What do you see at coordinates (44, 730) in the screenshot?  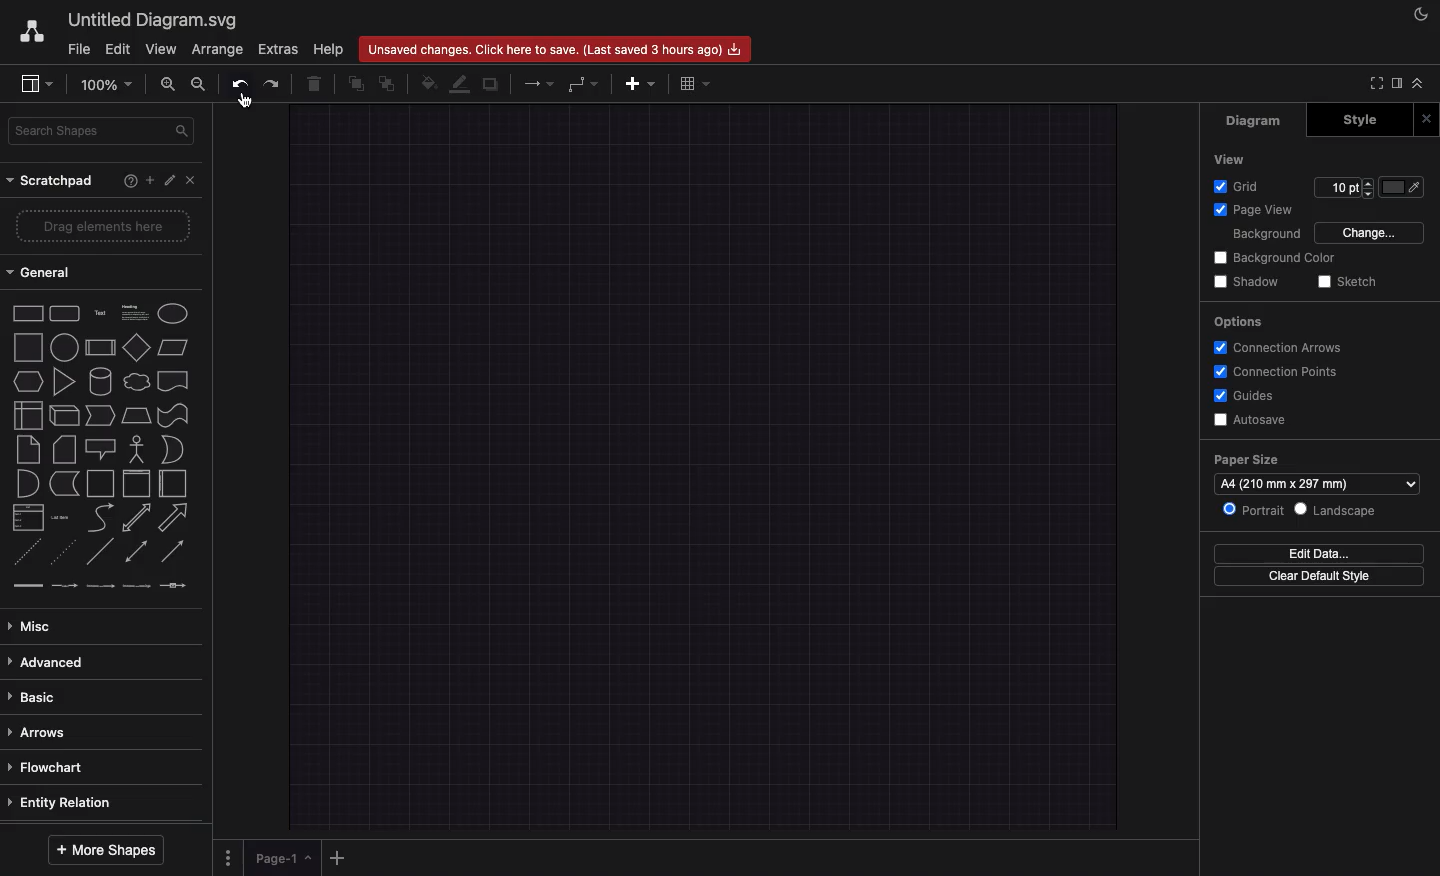 I see `Arrows` at bounding box center [44, 730].